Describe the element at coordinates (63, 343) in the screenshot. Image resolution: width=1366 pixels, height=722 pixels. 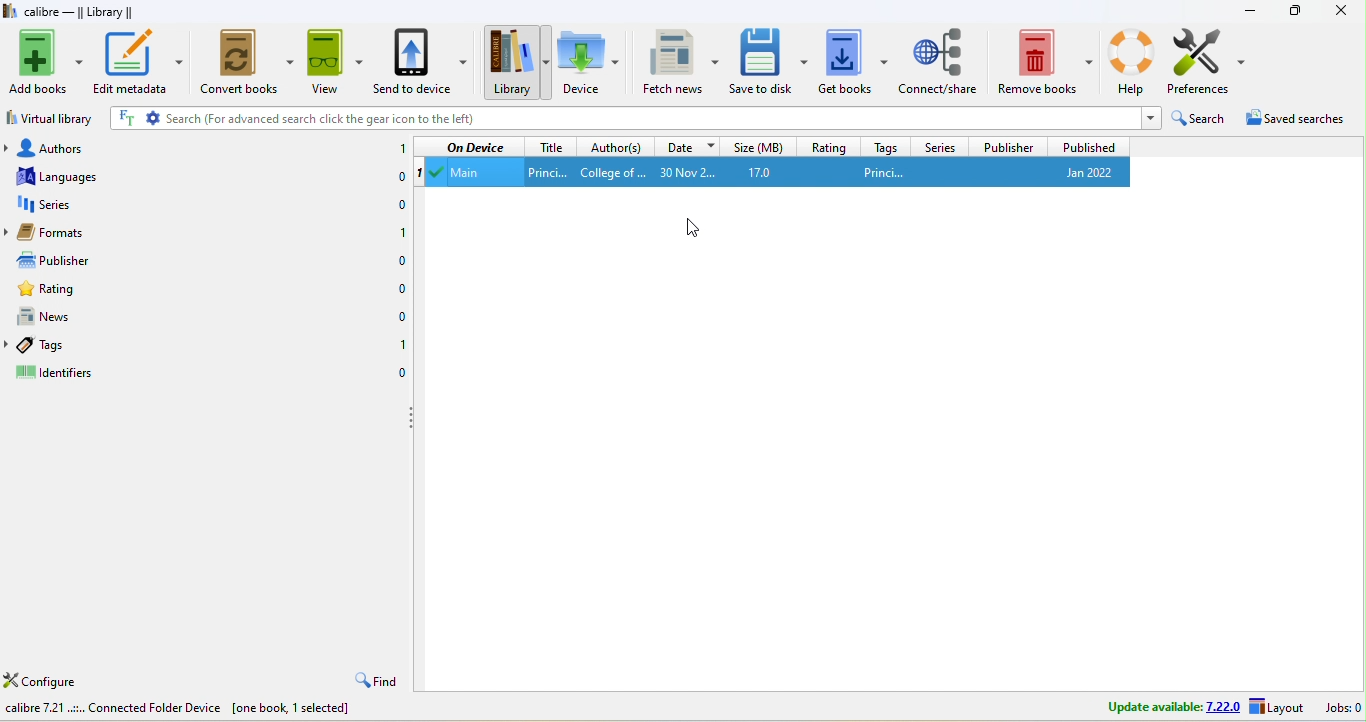
I see `tags` at that location.